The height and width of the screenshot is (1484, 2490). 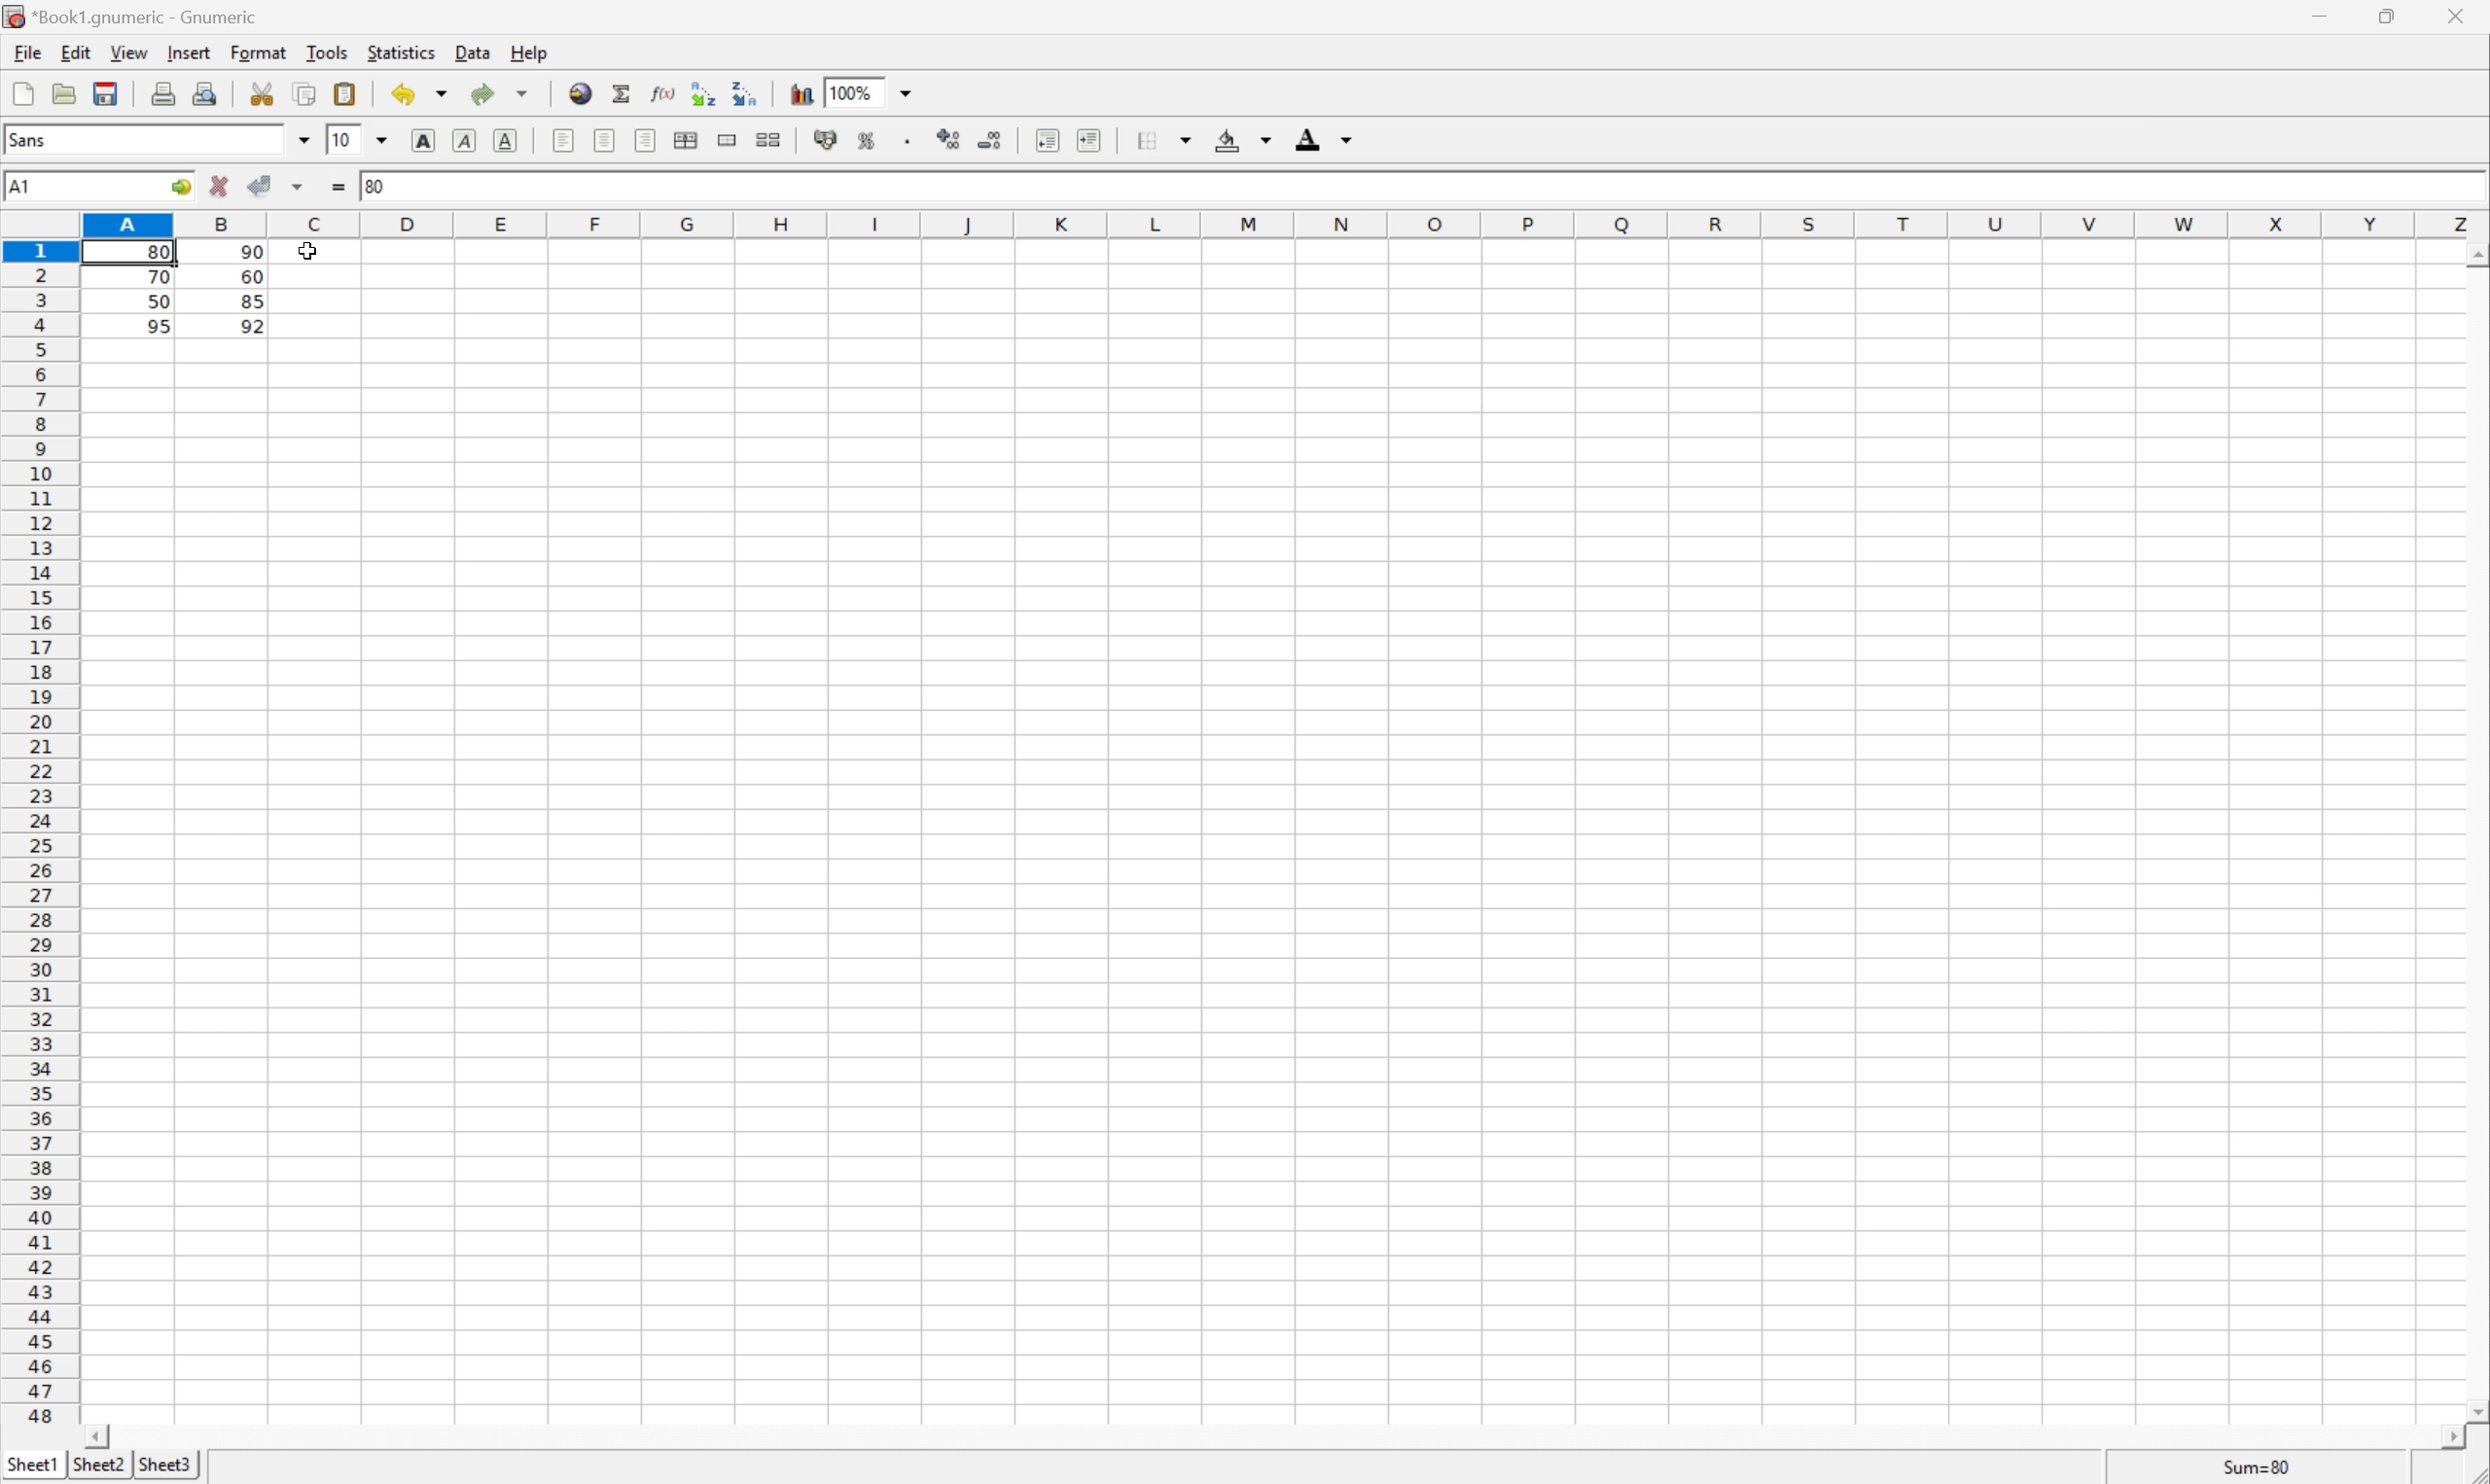 What do you see at coordinates (423, 138) in the screenshot?
I see `Bold` at bounding box center [423, 138].